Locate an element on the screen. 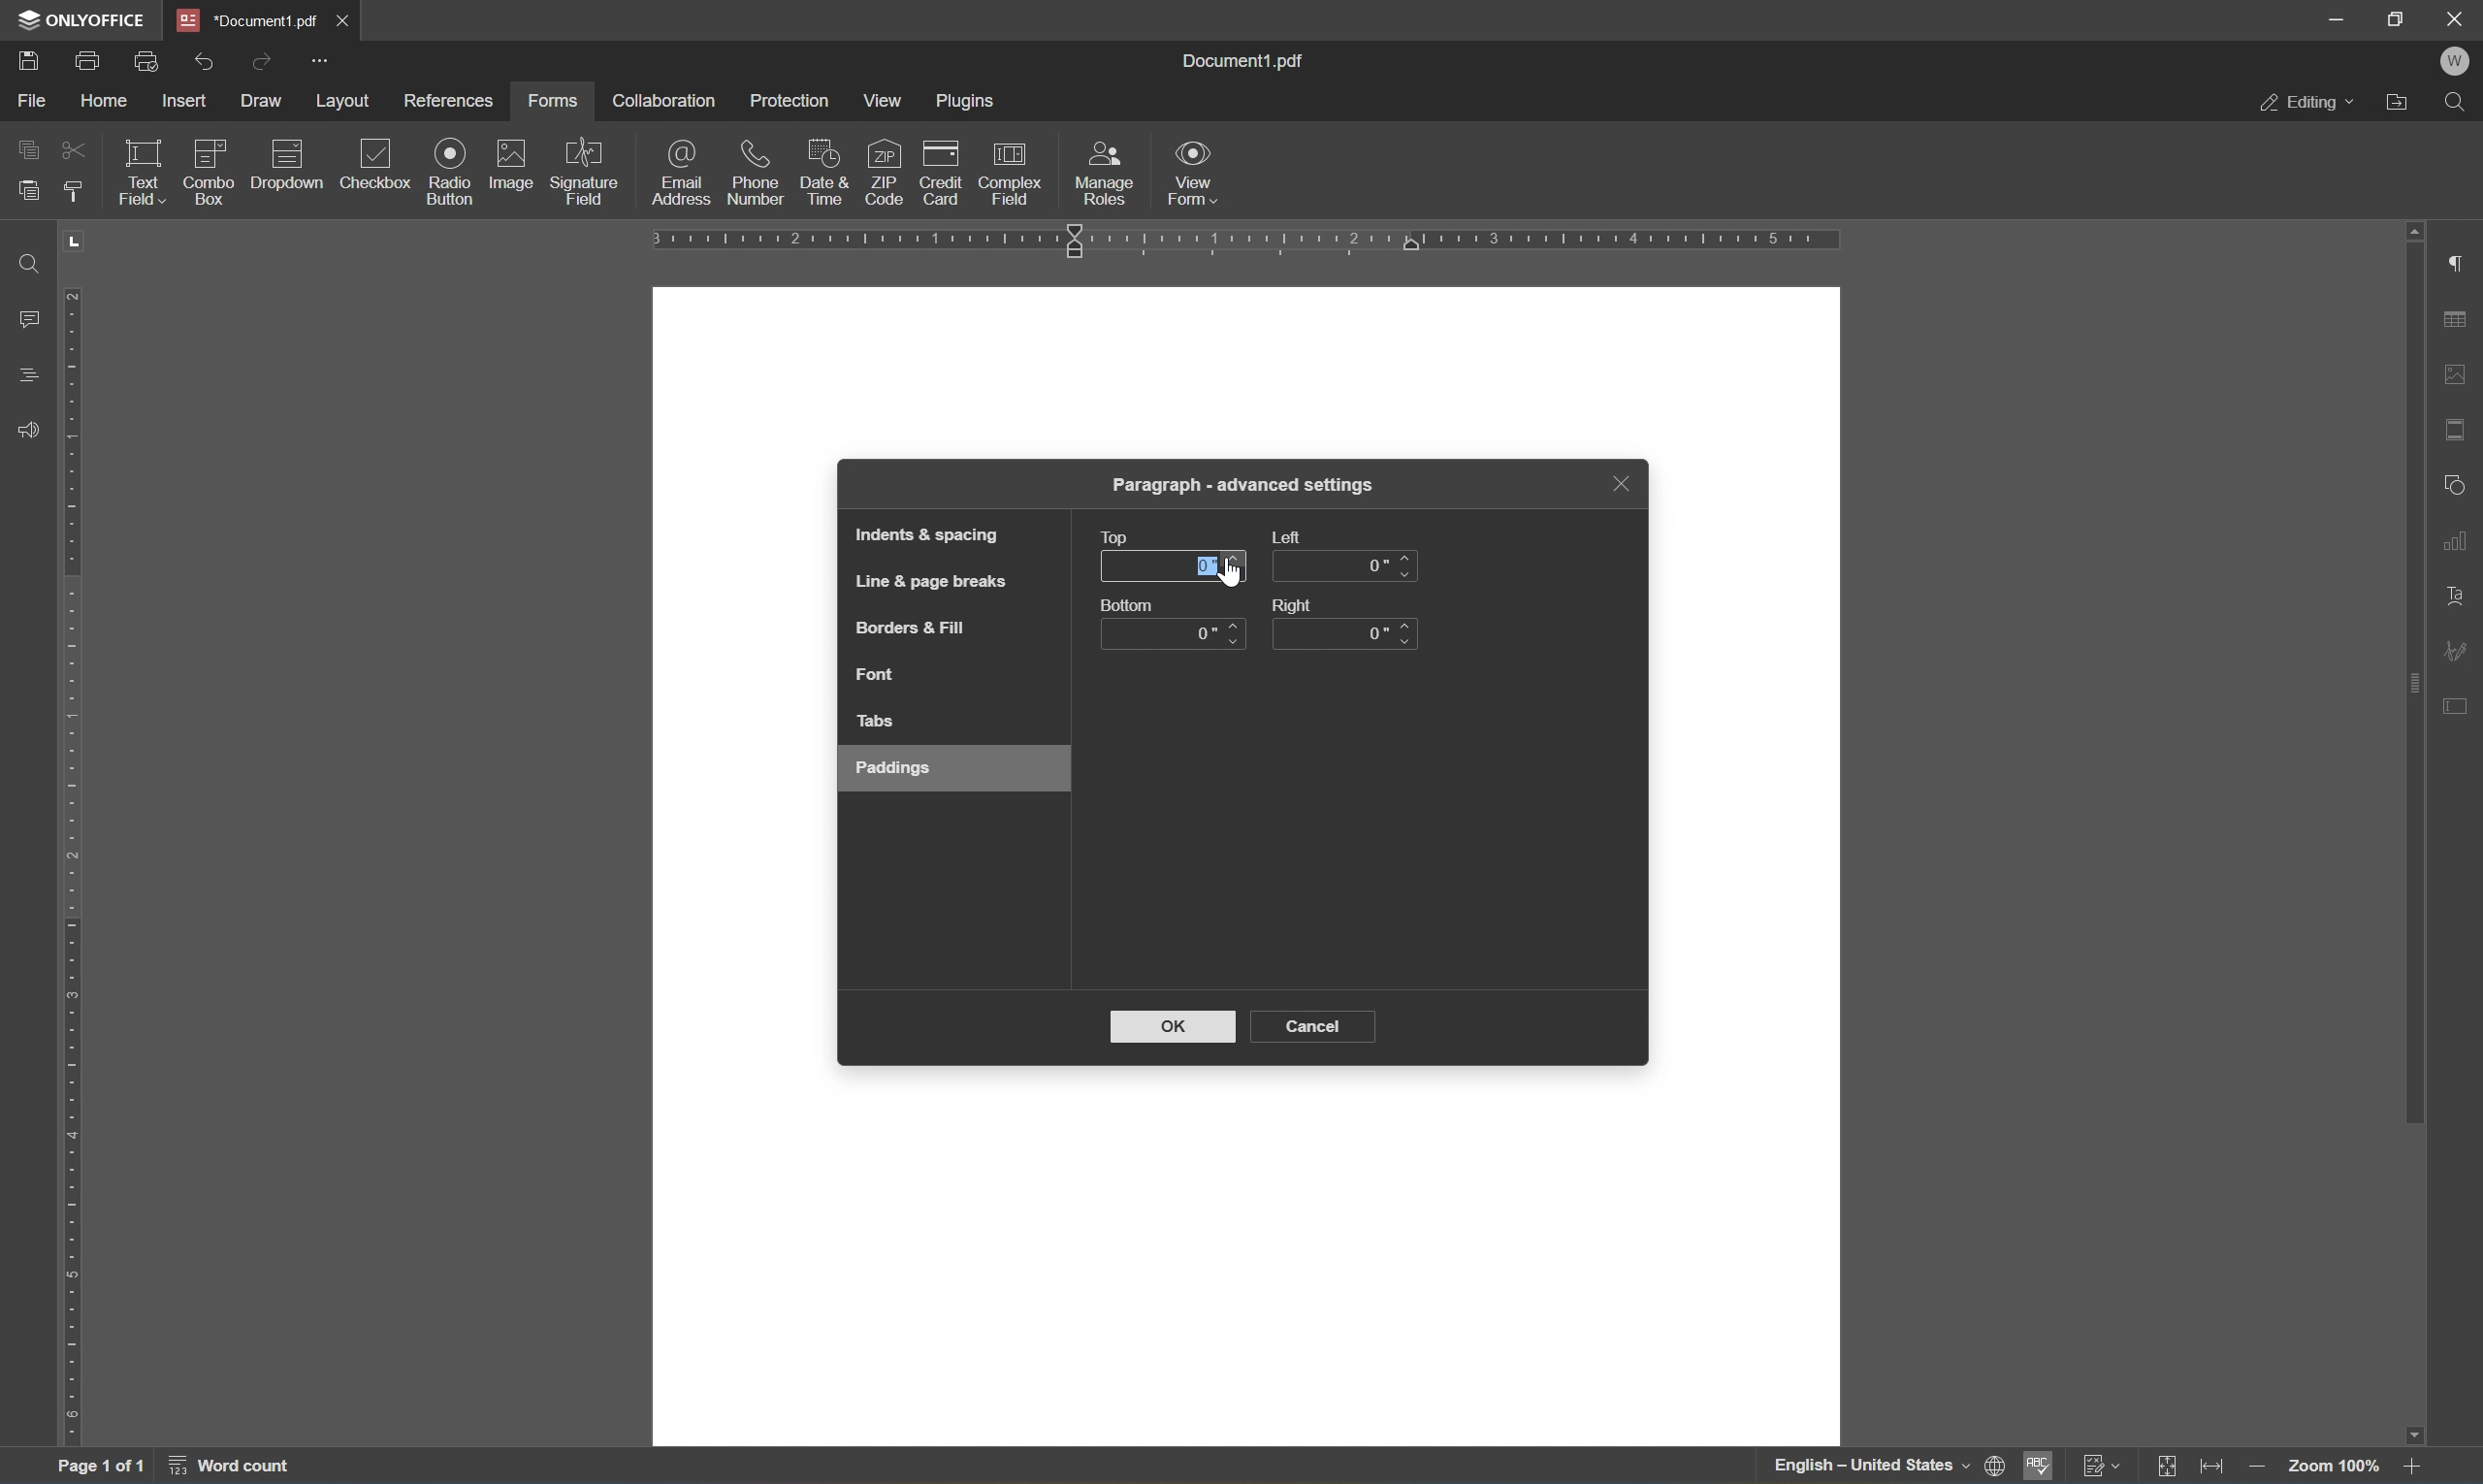 This screenshot has width=2483, height=1484. header & footer settings is located at coordinates (2457, 431).